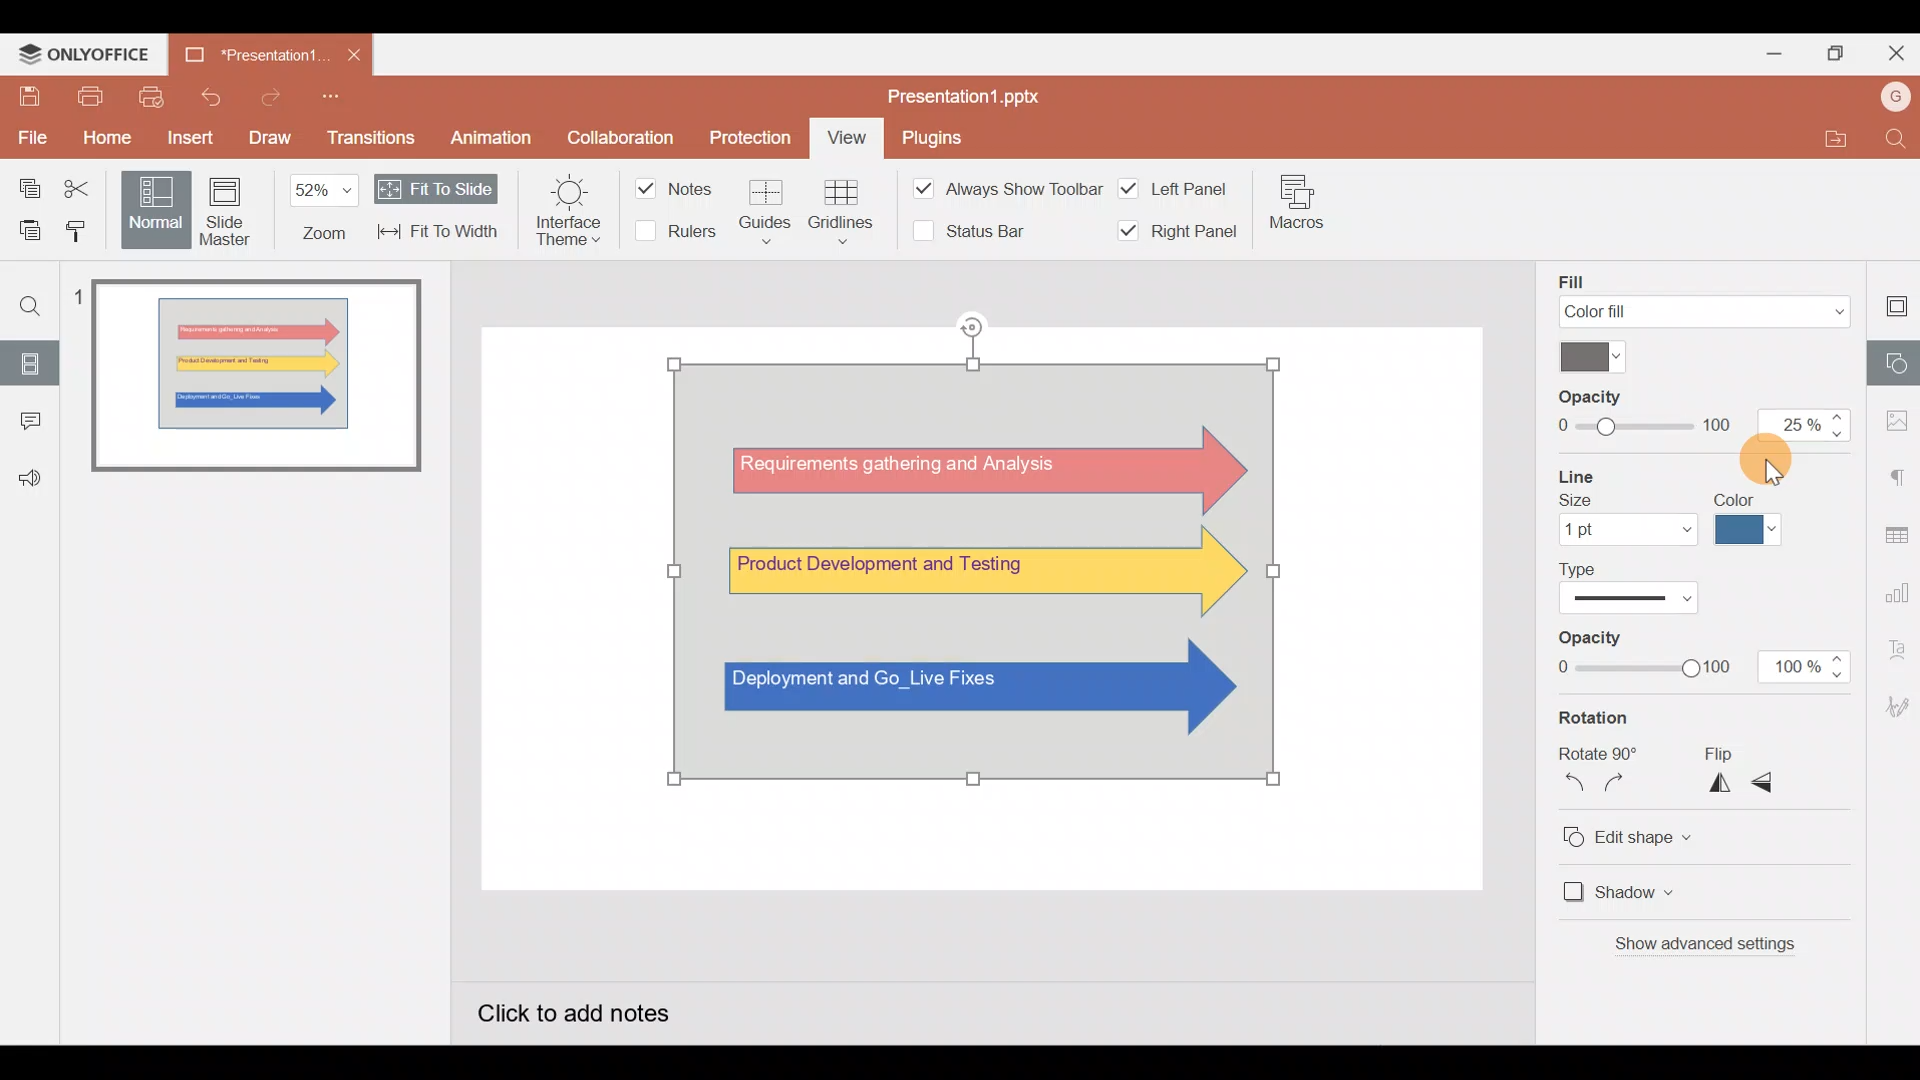 This screenshot has height=1080, width=1920. Describe the element at coordinates (1174, 232) in the screenshot. I see `Right panel` at that location.